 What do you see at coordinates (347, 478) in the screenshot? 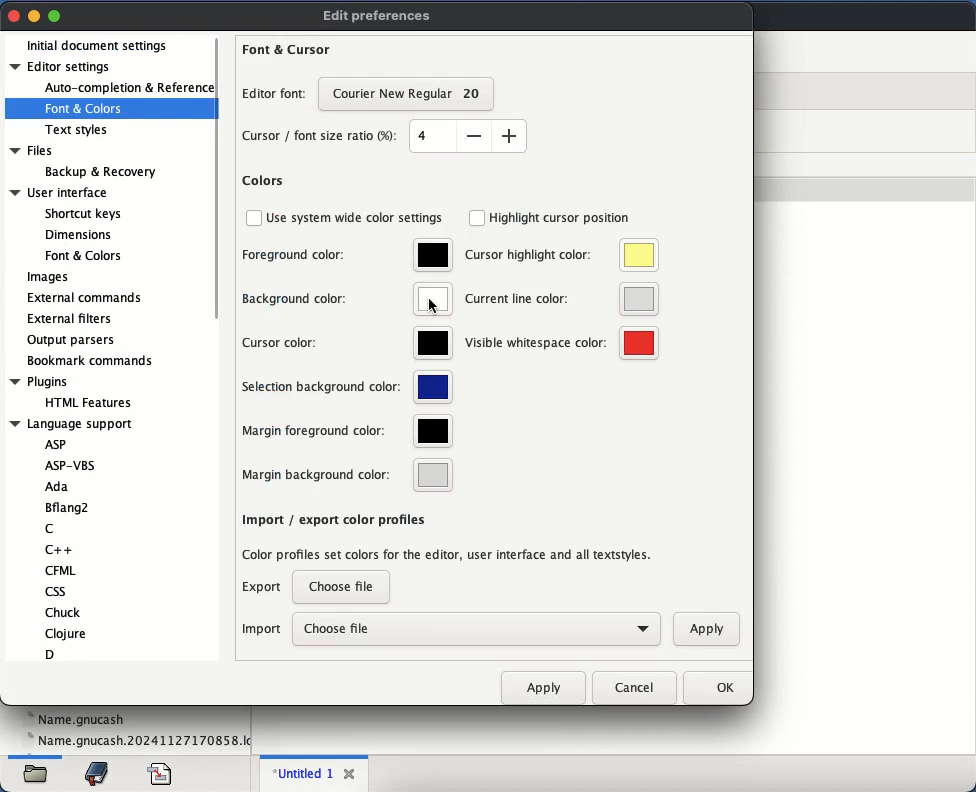
I see `margin background color` at bounding box center [347, 478].